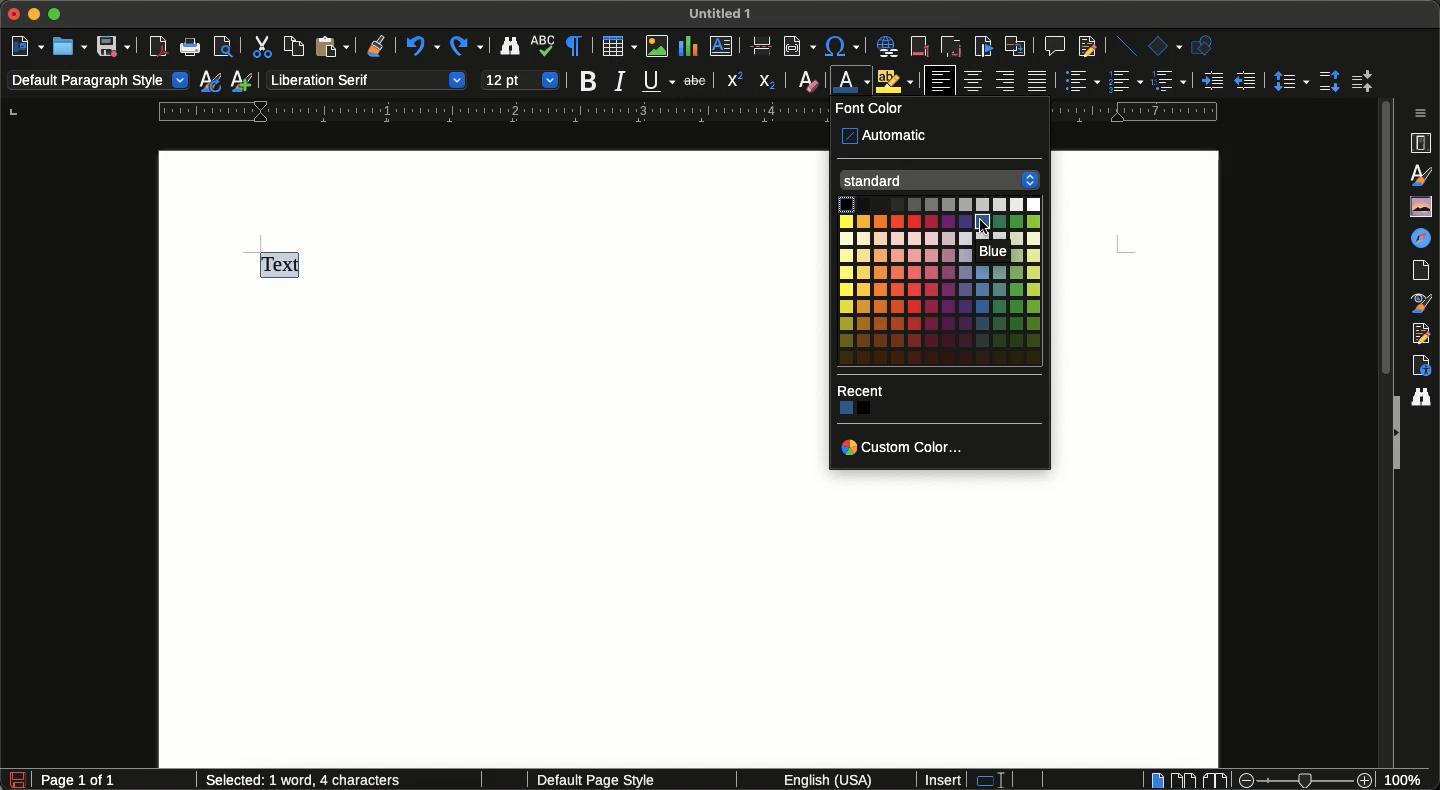  What do you see at coordinates (57, 14) in the screenshot?
I see `Maximize` at bounding box center [57, 14].